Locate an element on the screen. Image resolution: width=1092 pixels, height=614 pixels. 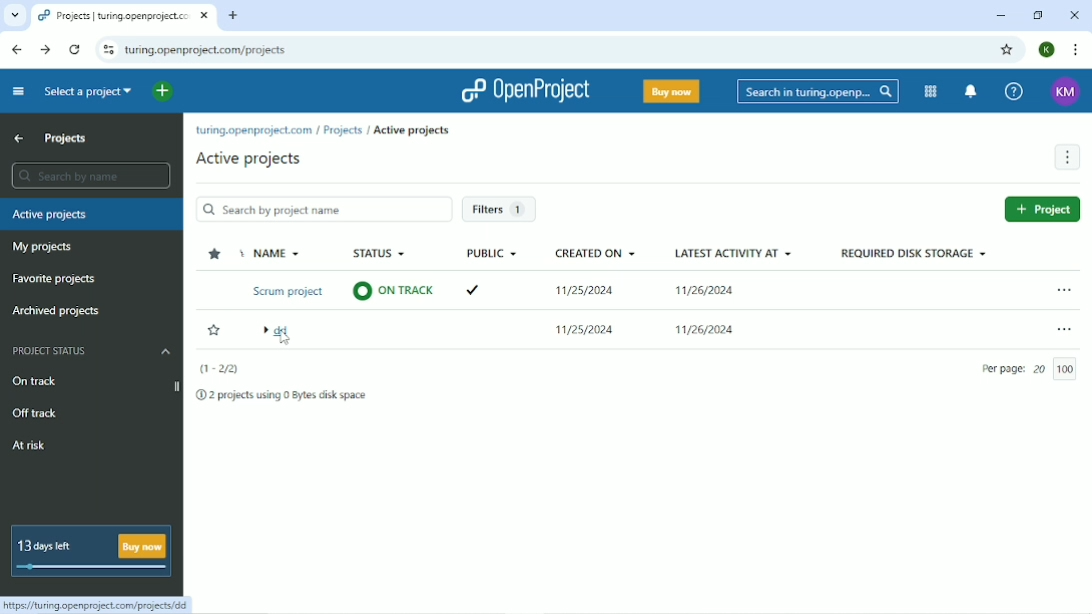
Active projects is located at coordinates (412, 131).